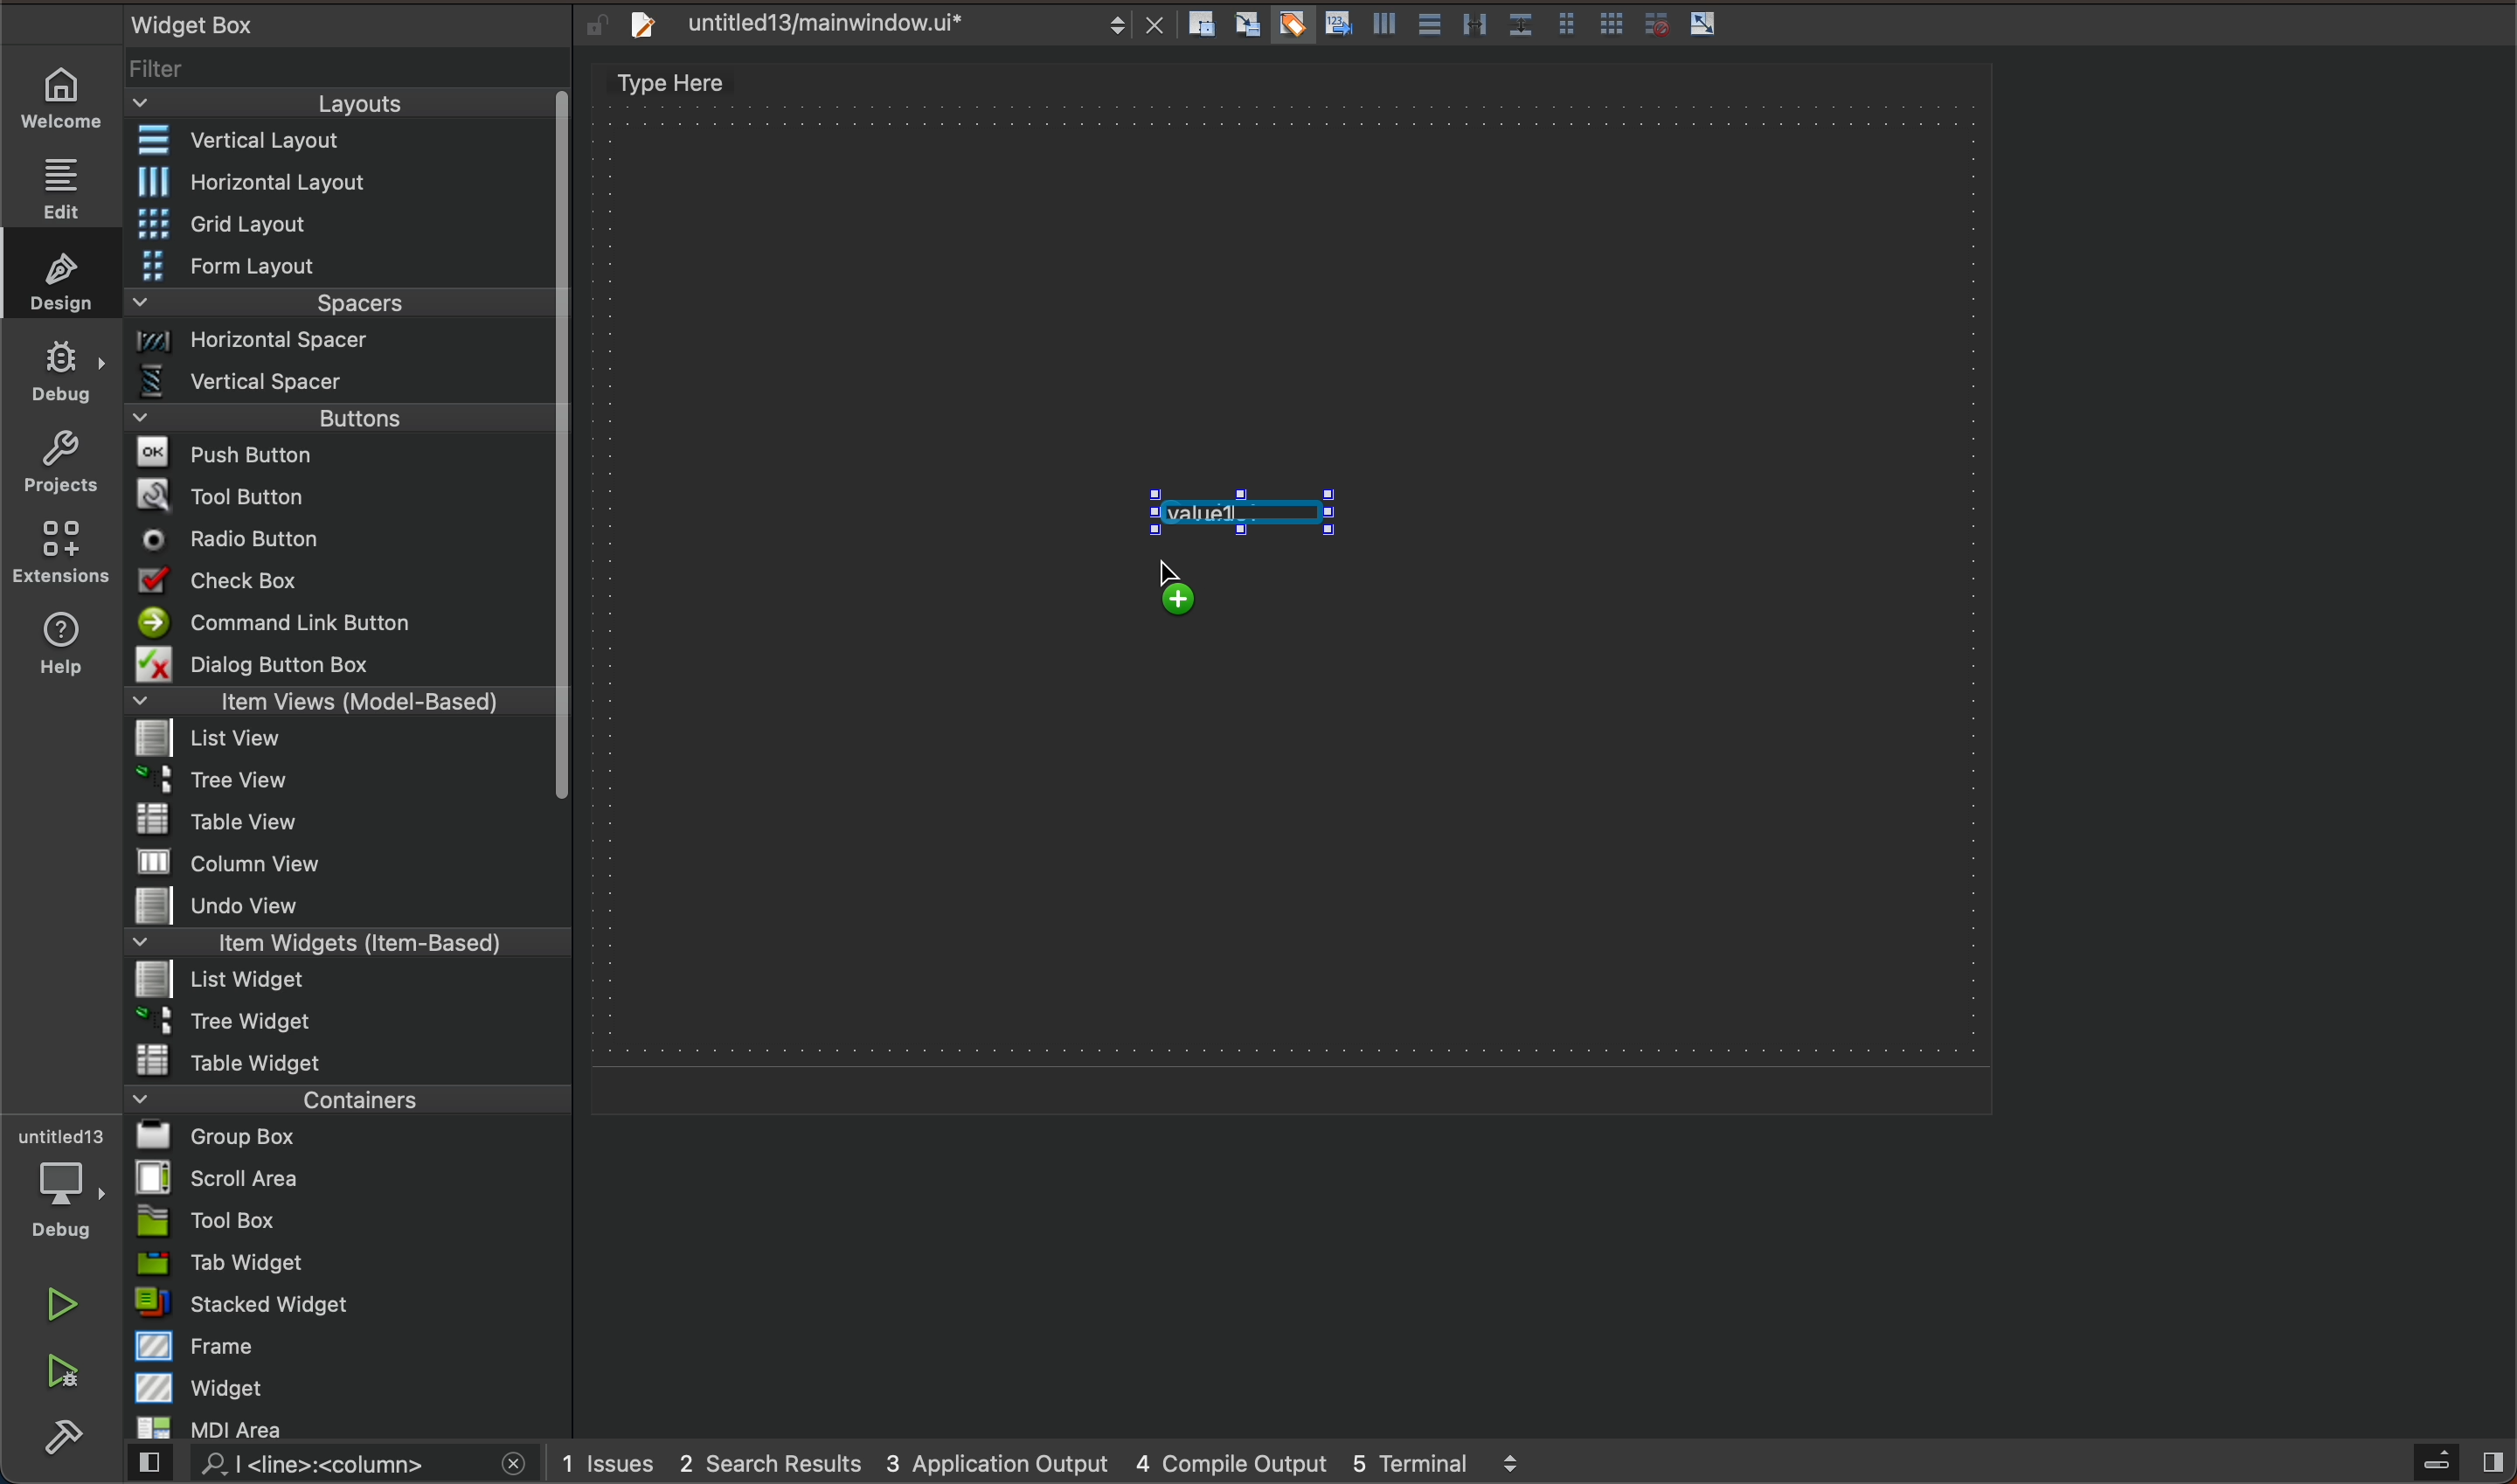 The width and height of the screenshot is (2517, 1484). What do you see at coordinates (1651, 24) in the screenshot?
I see `` at bounding box center [1651, 24].